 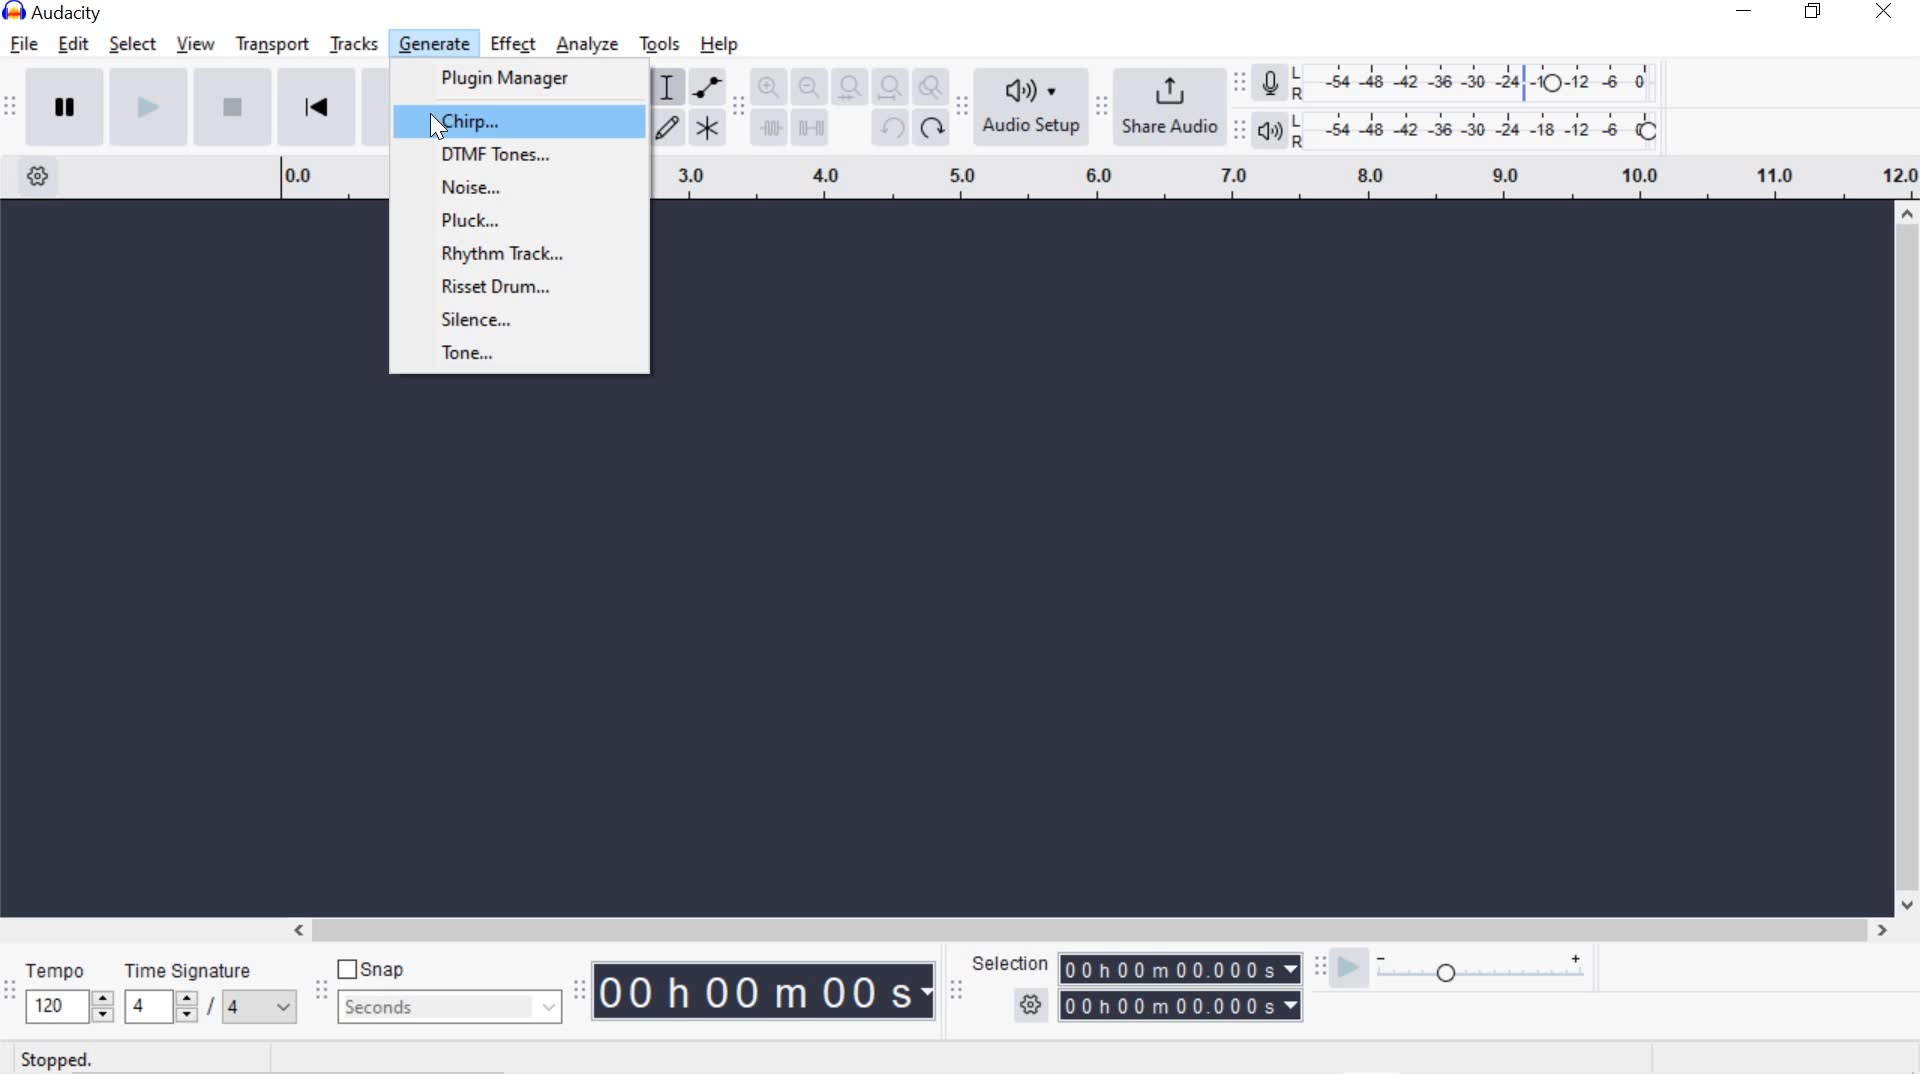 What do you see at coordinates (133, 45) in the screenshot?
I see `select` at bounding box center [133, 45].